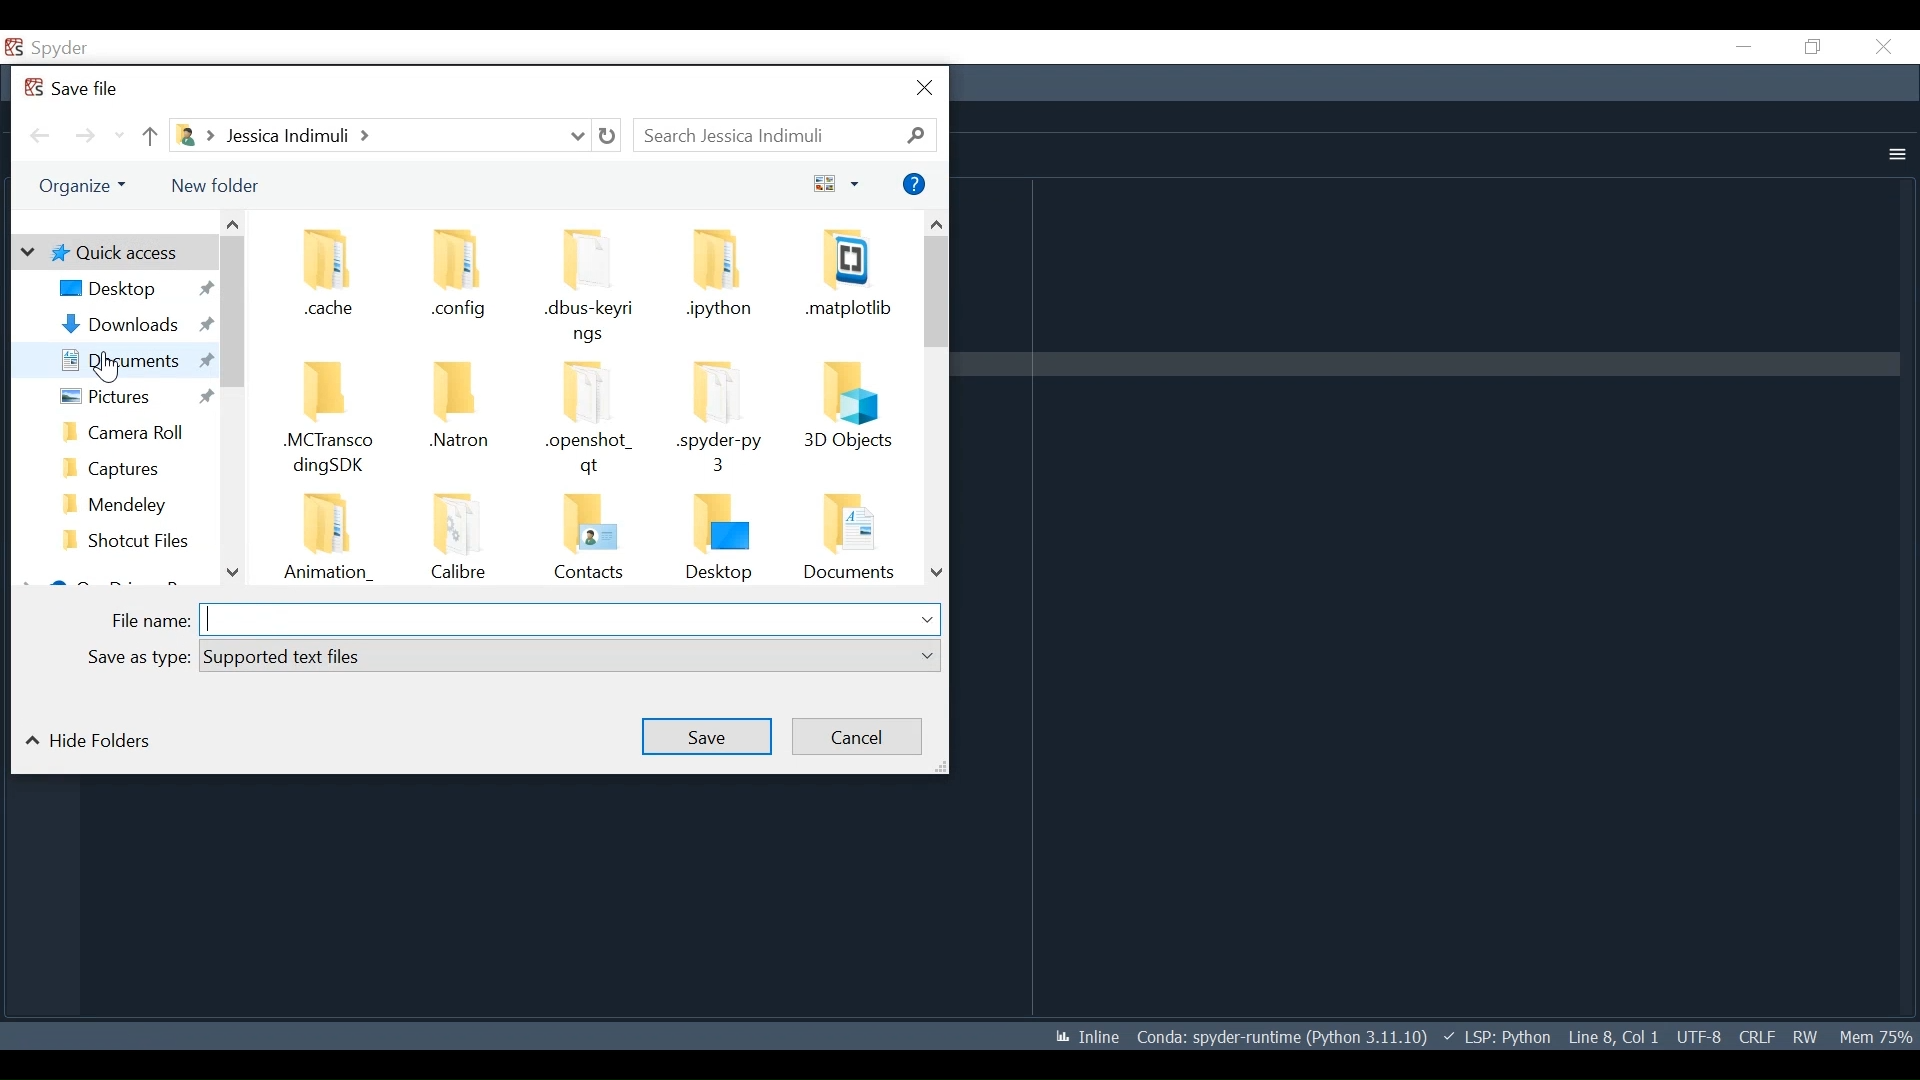 This screenshot has width=1920, height=1080. I want to click on Folder, so click(721, 421).